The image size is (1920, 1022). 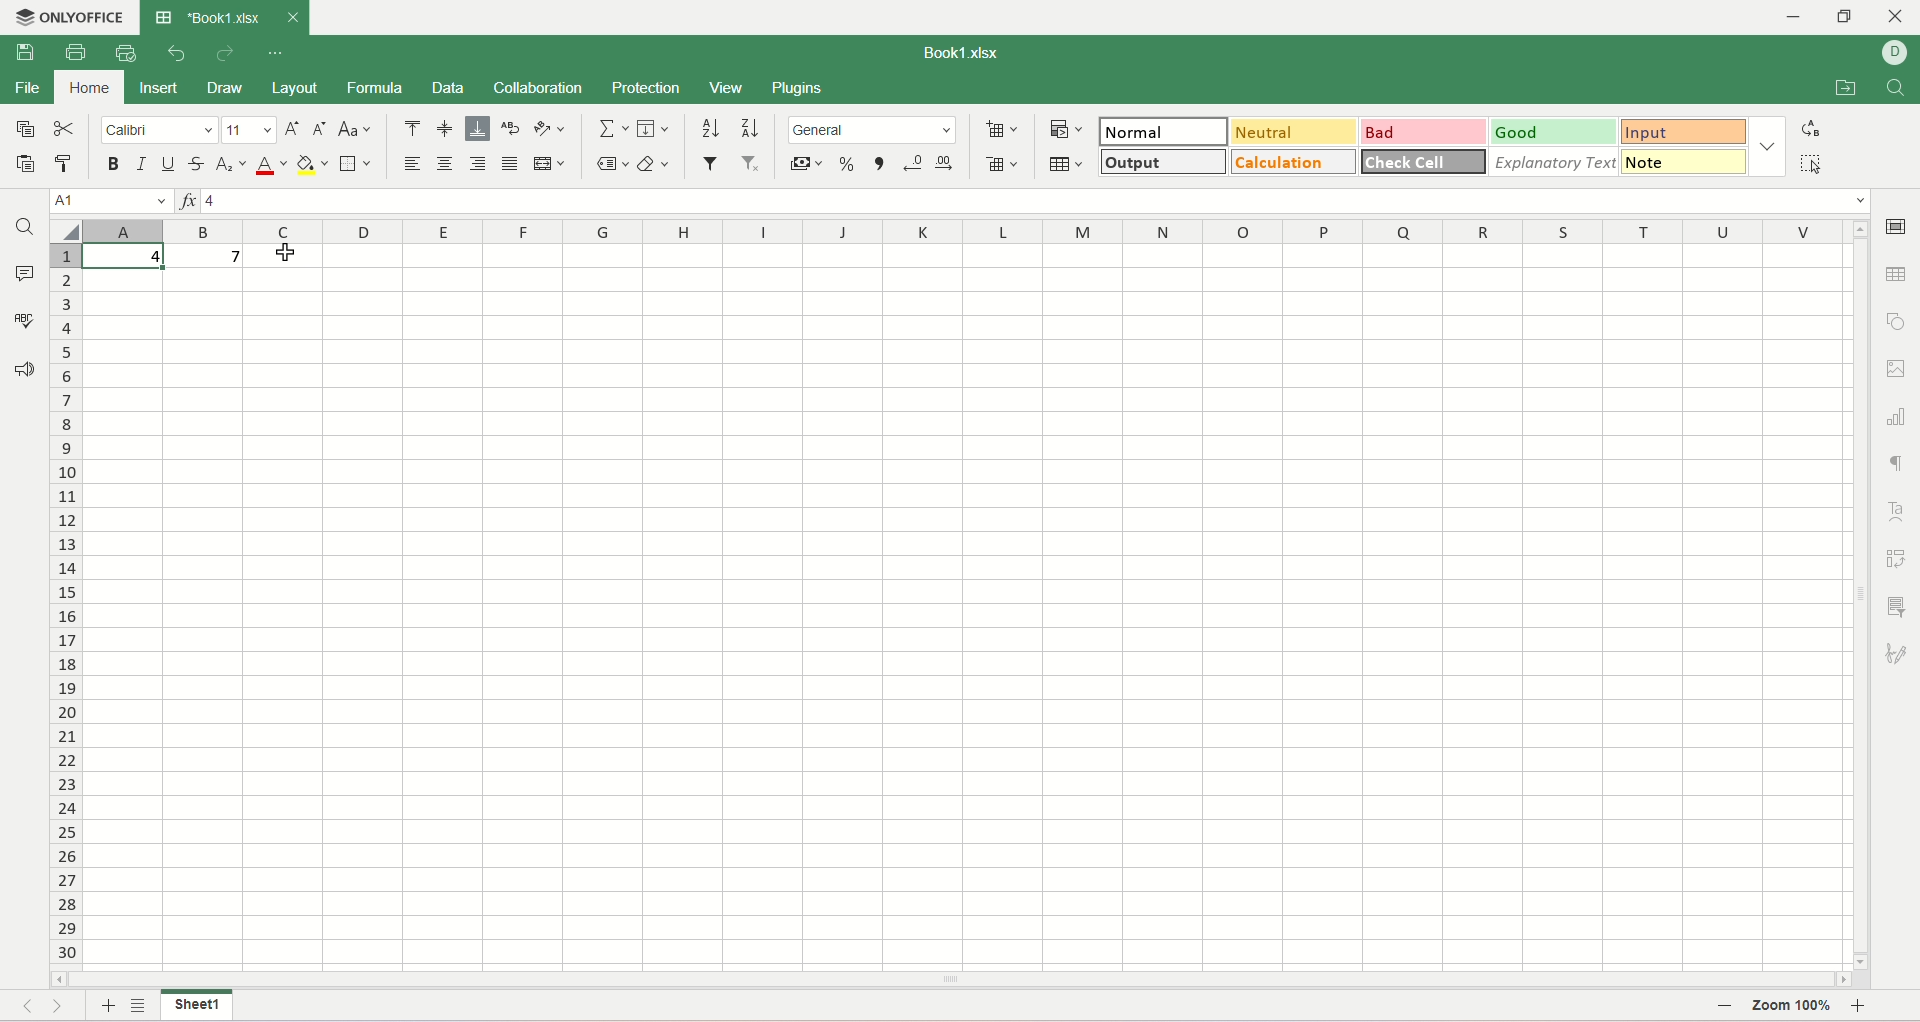 I want to click on align top, so click(x=413, y=129).